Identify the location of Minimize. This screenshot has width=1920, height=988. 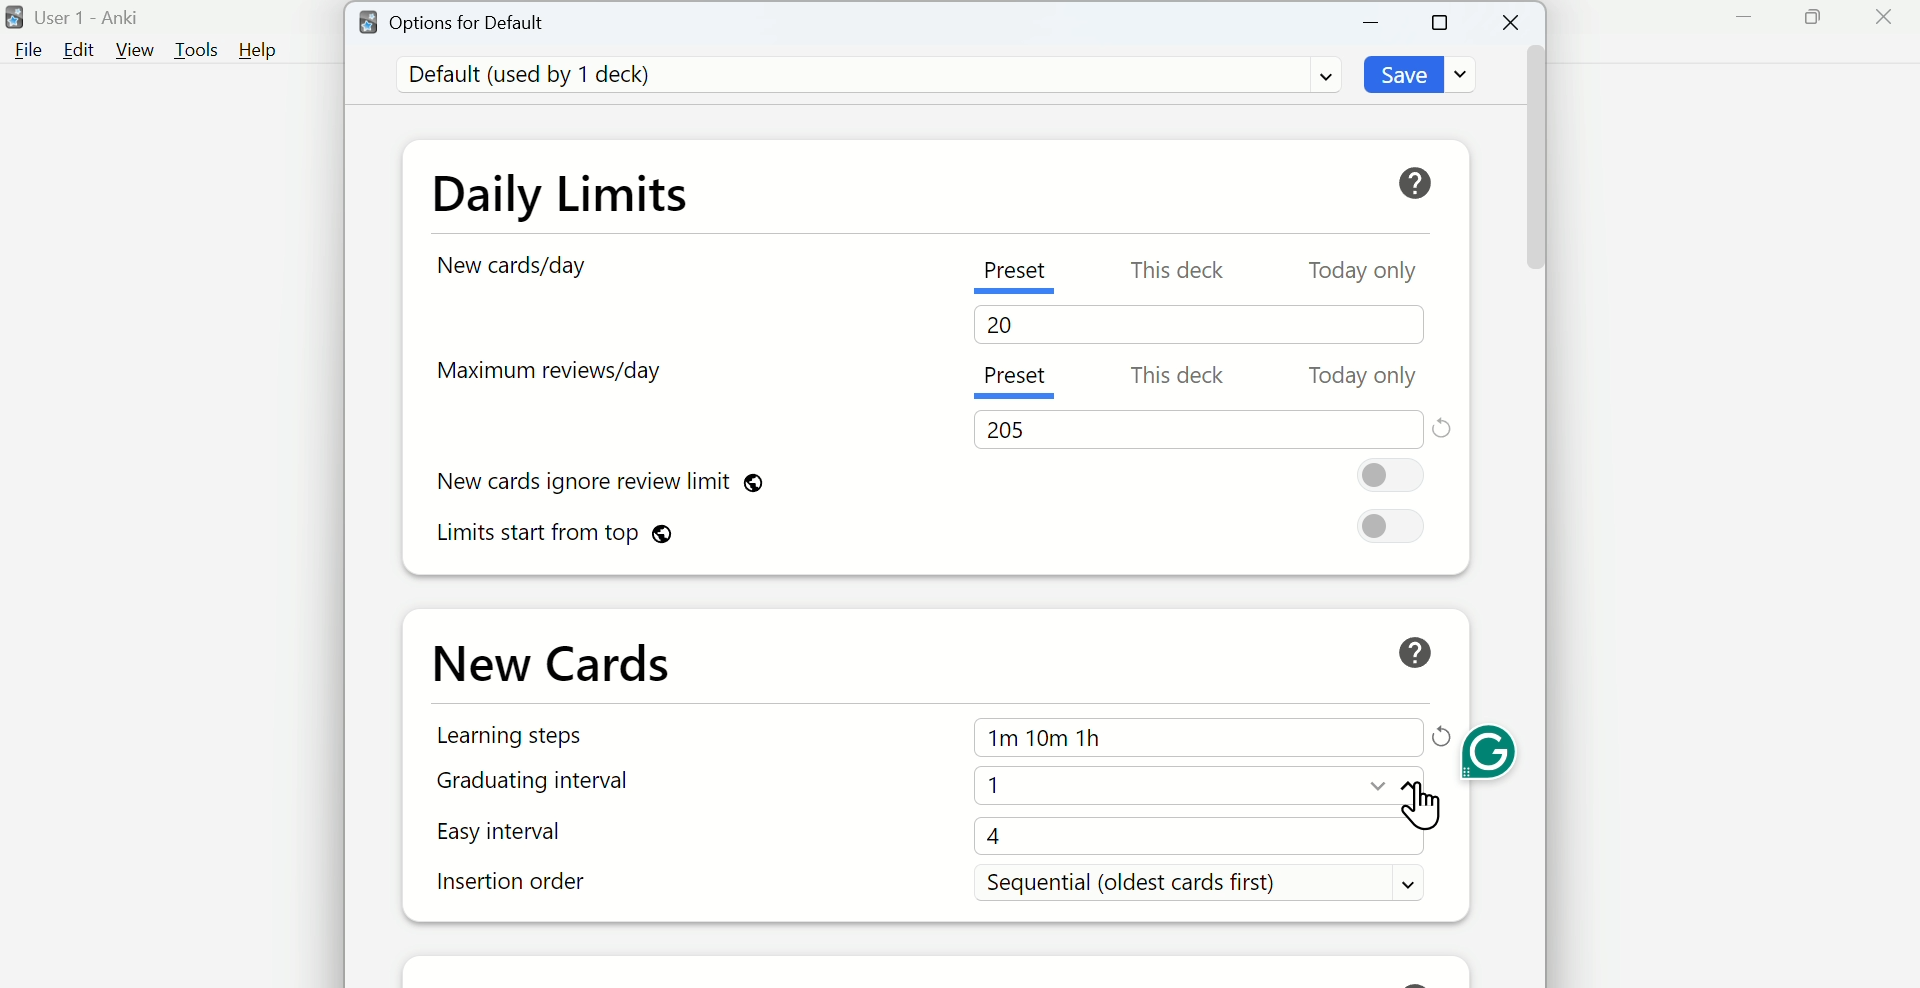
(1375, 22).